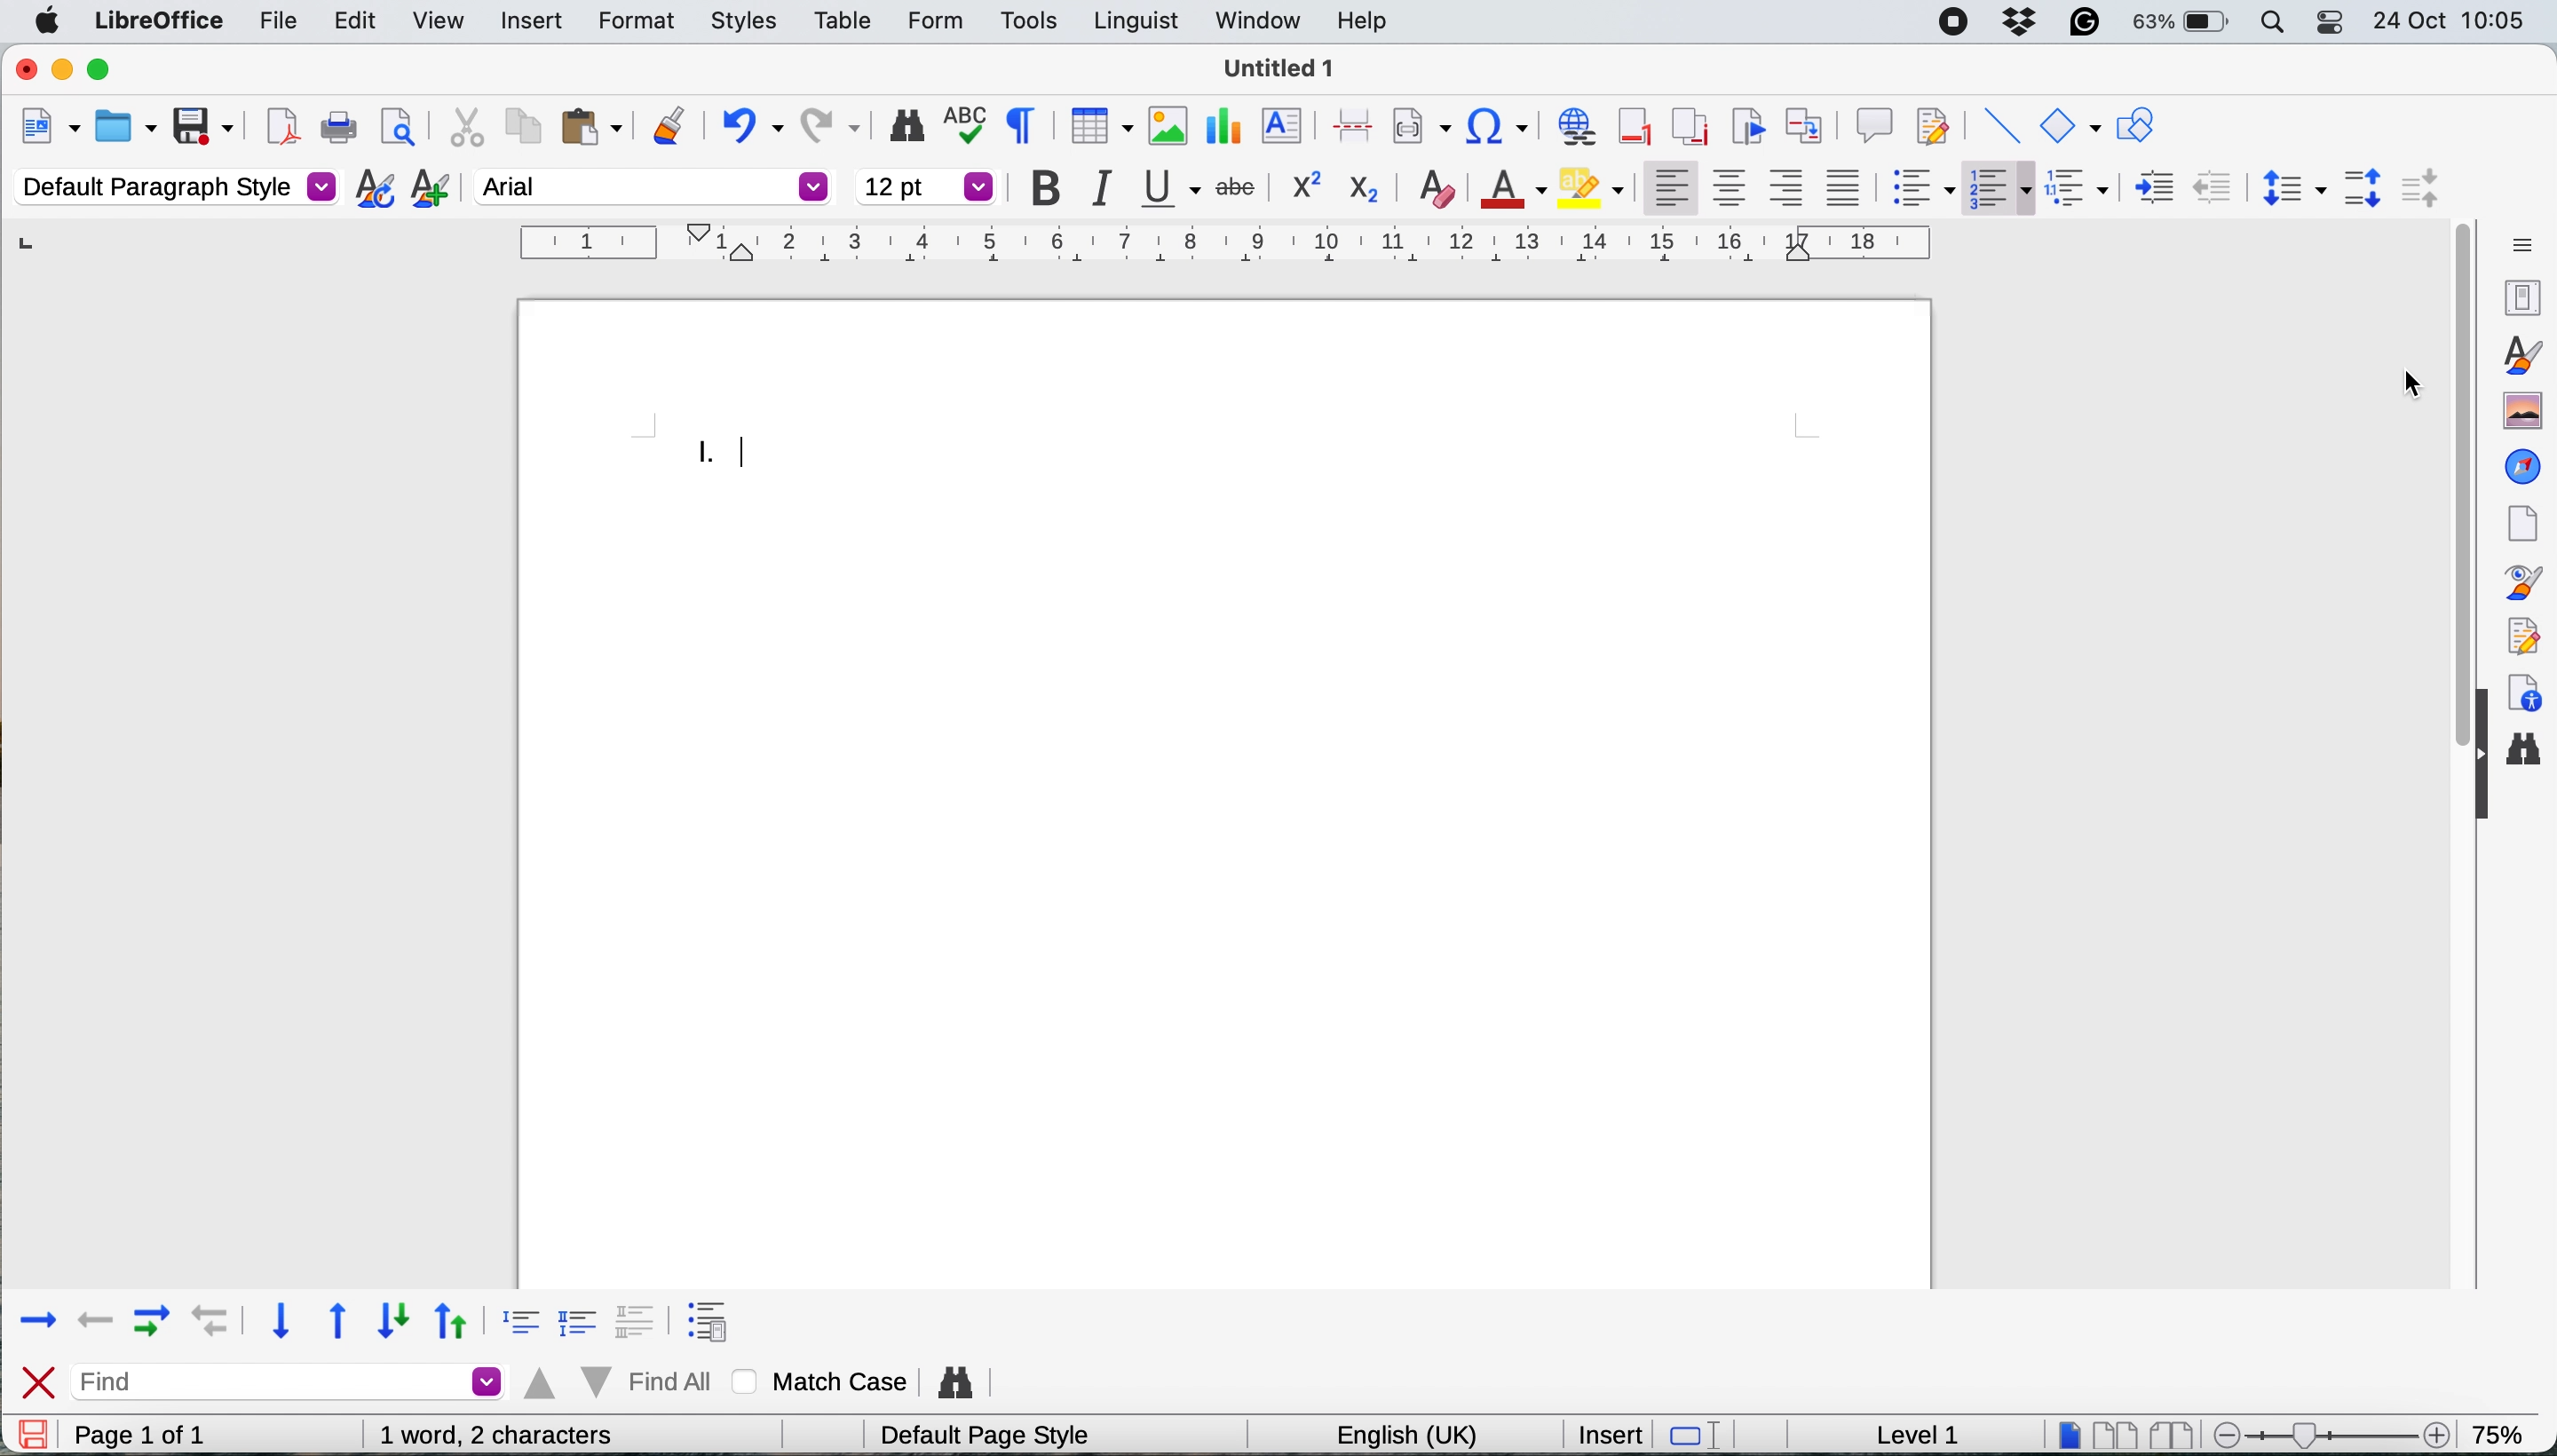  What do you see at coordinates (745, 22) in the screenshot?
I see `styles` at bounding box center [745, 22].